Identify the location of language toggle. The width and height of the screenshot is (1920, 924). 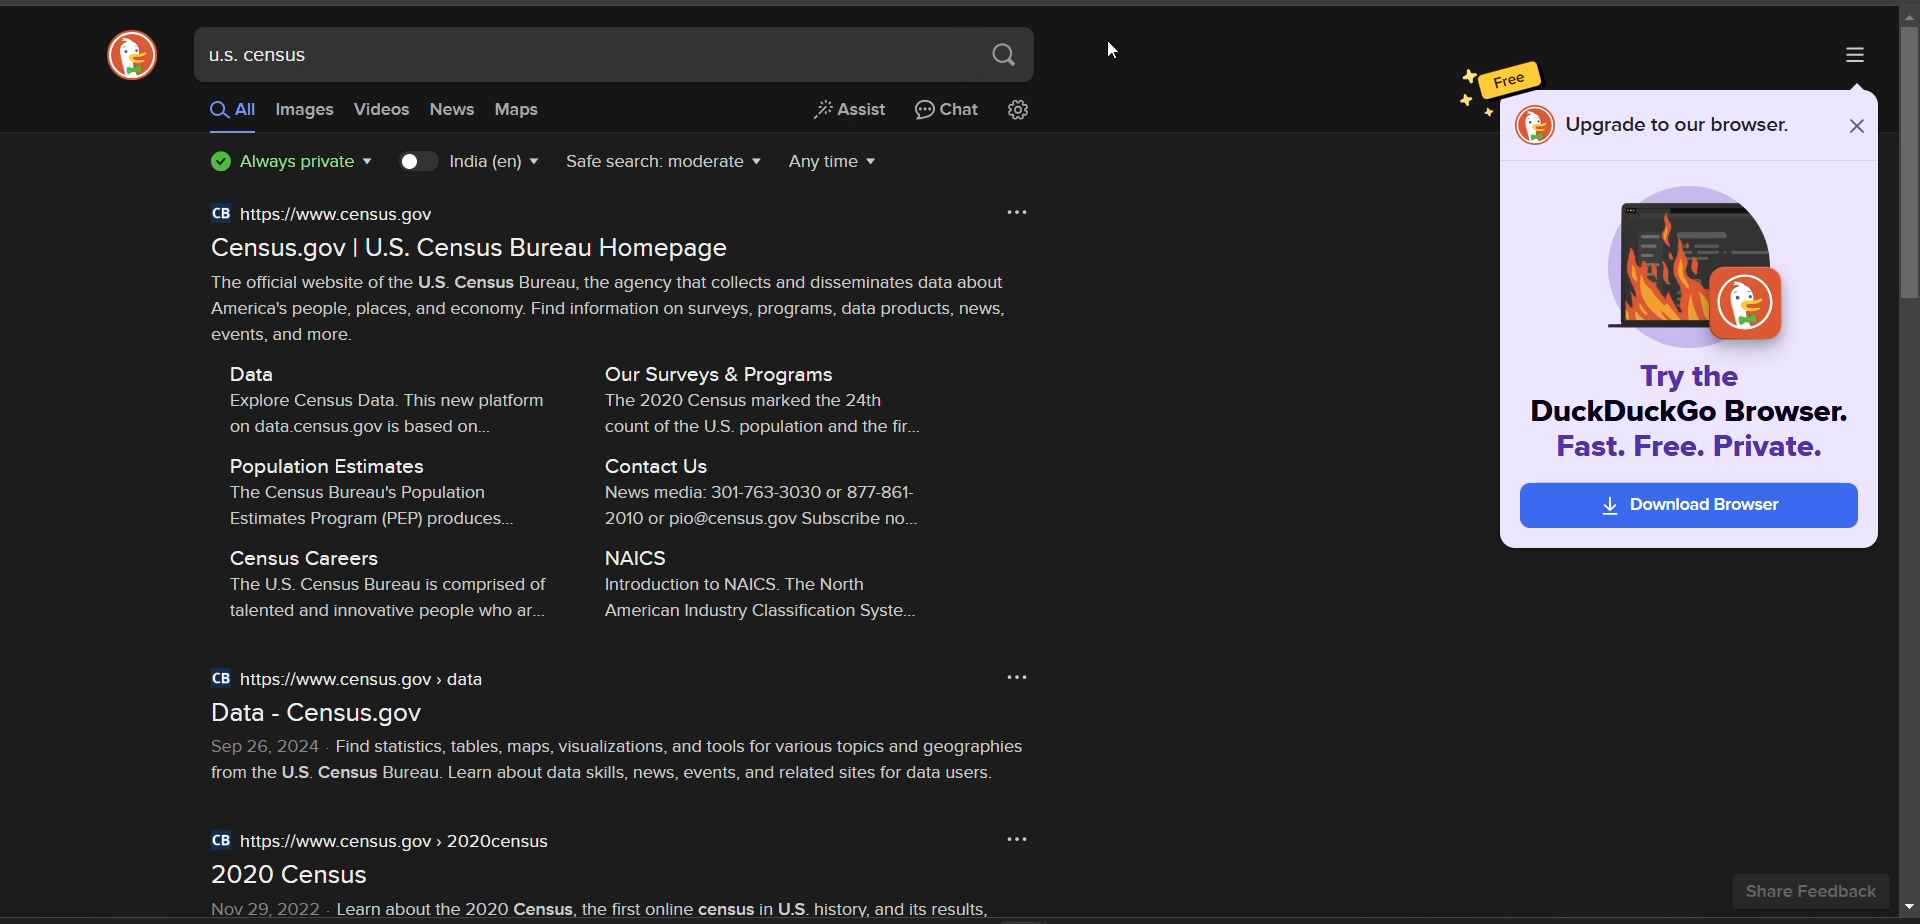
(469, 163).